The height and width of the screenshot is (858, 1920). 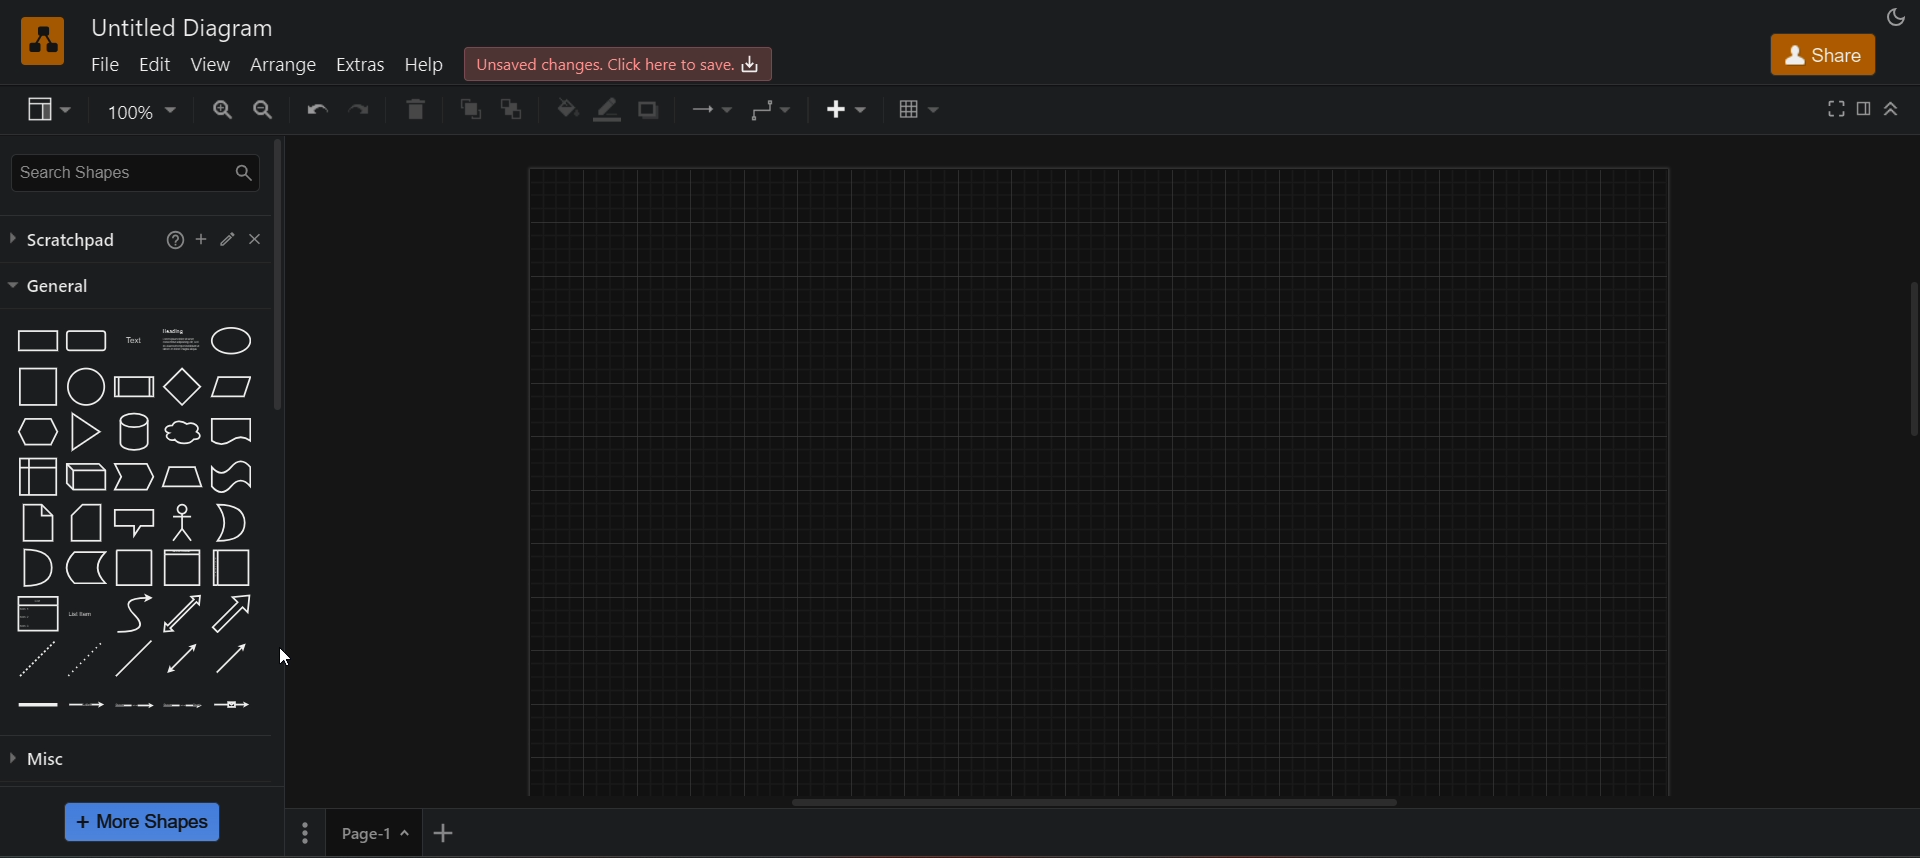 What do you see at coordinates (256, 239) in the screenshot?
I see `close` at bounding box center [256, 239].